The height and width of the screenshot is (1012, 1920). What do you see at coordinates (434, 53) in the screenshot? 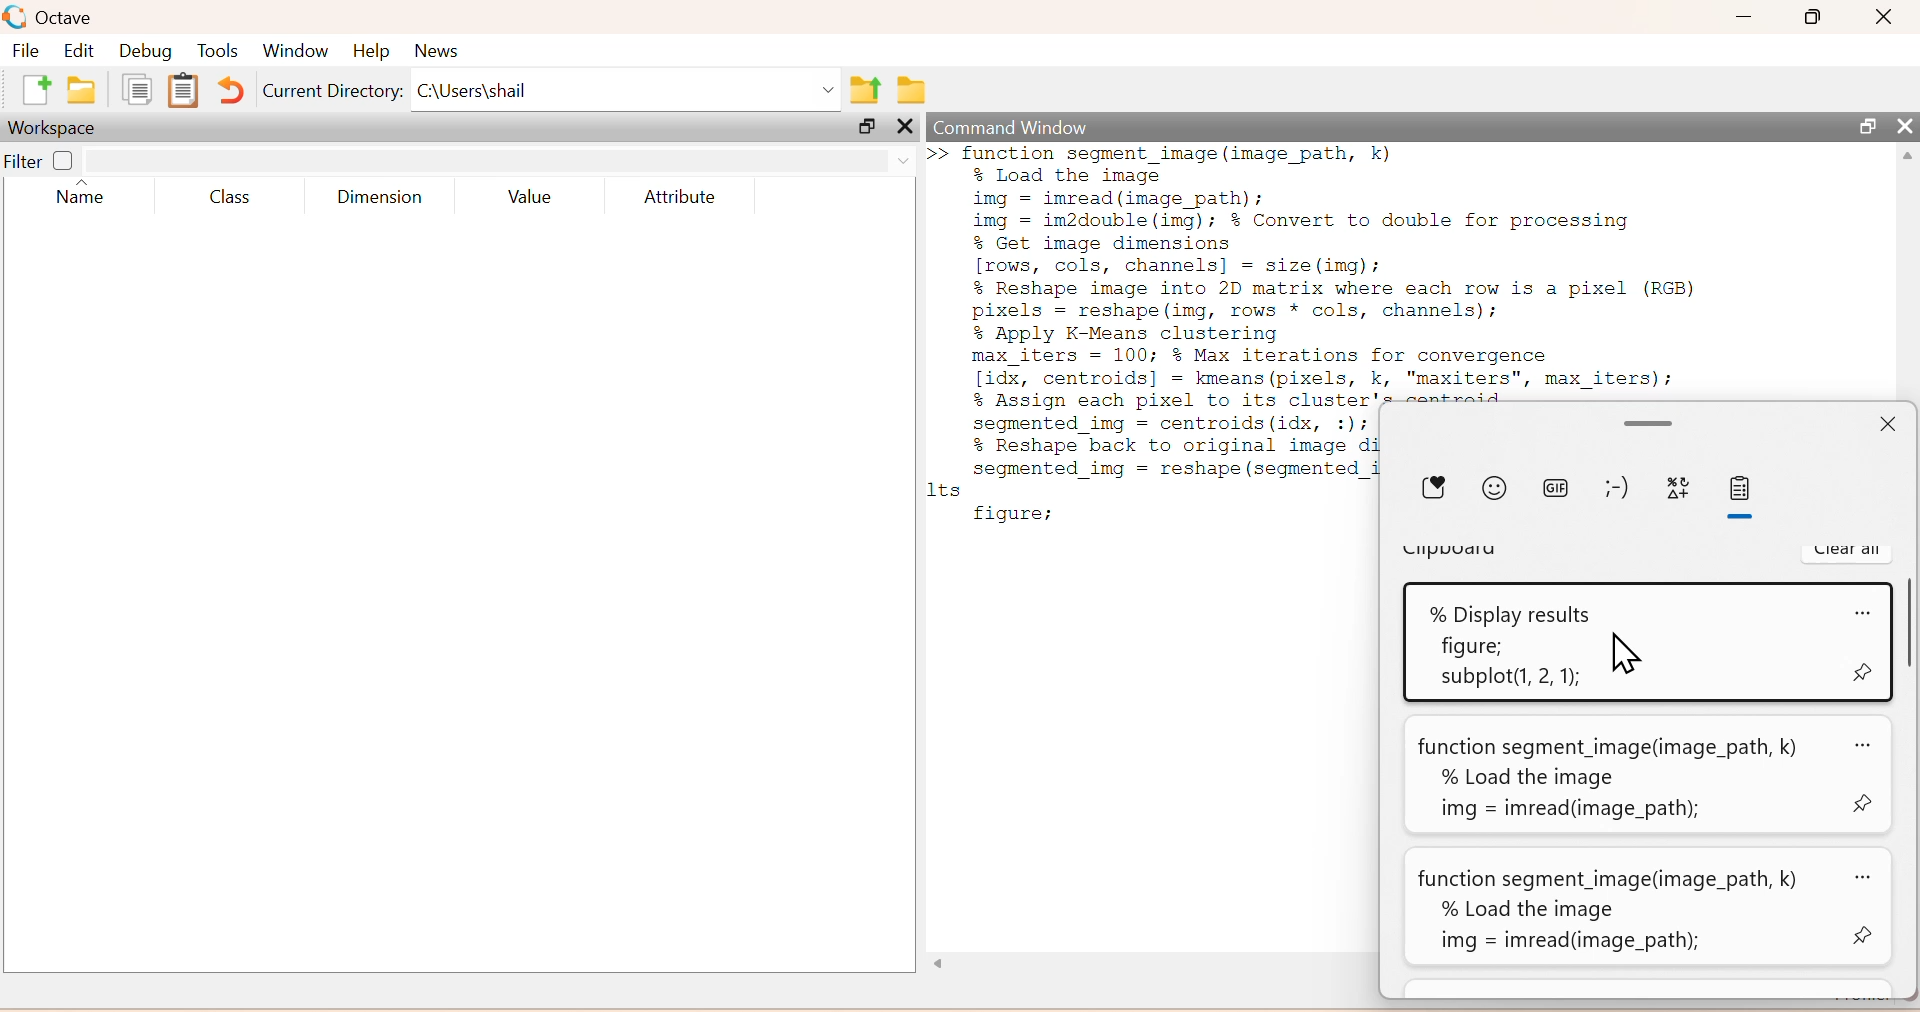
I see `News` at bounding box center [434, 53].